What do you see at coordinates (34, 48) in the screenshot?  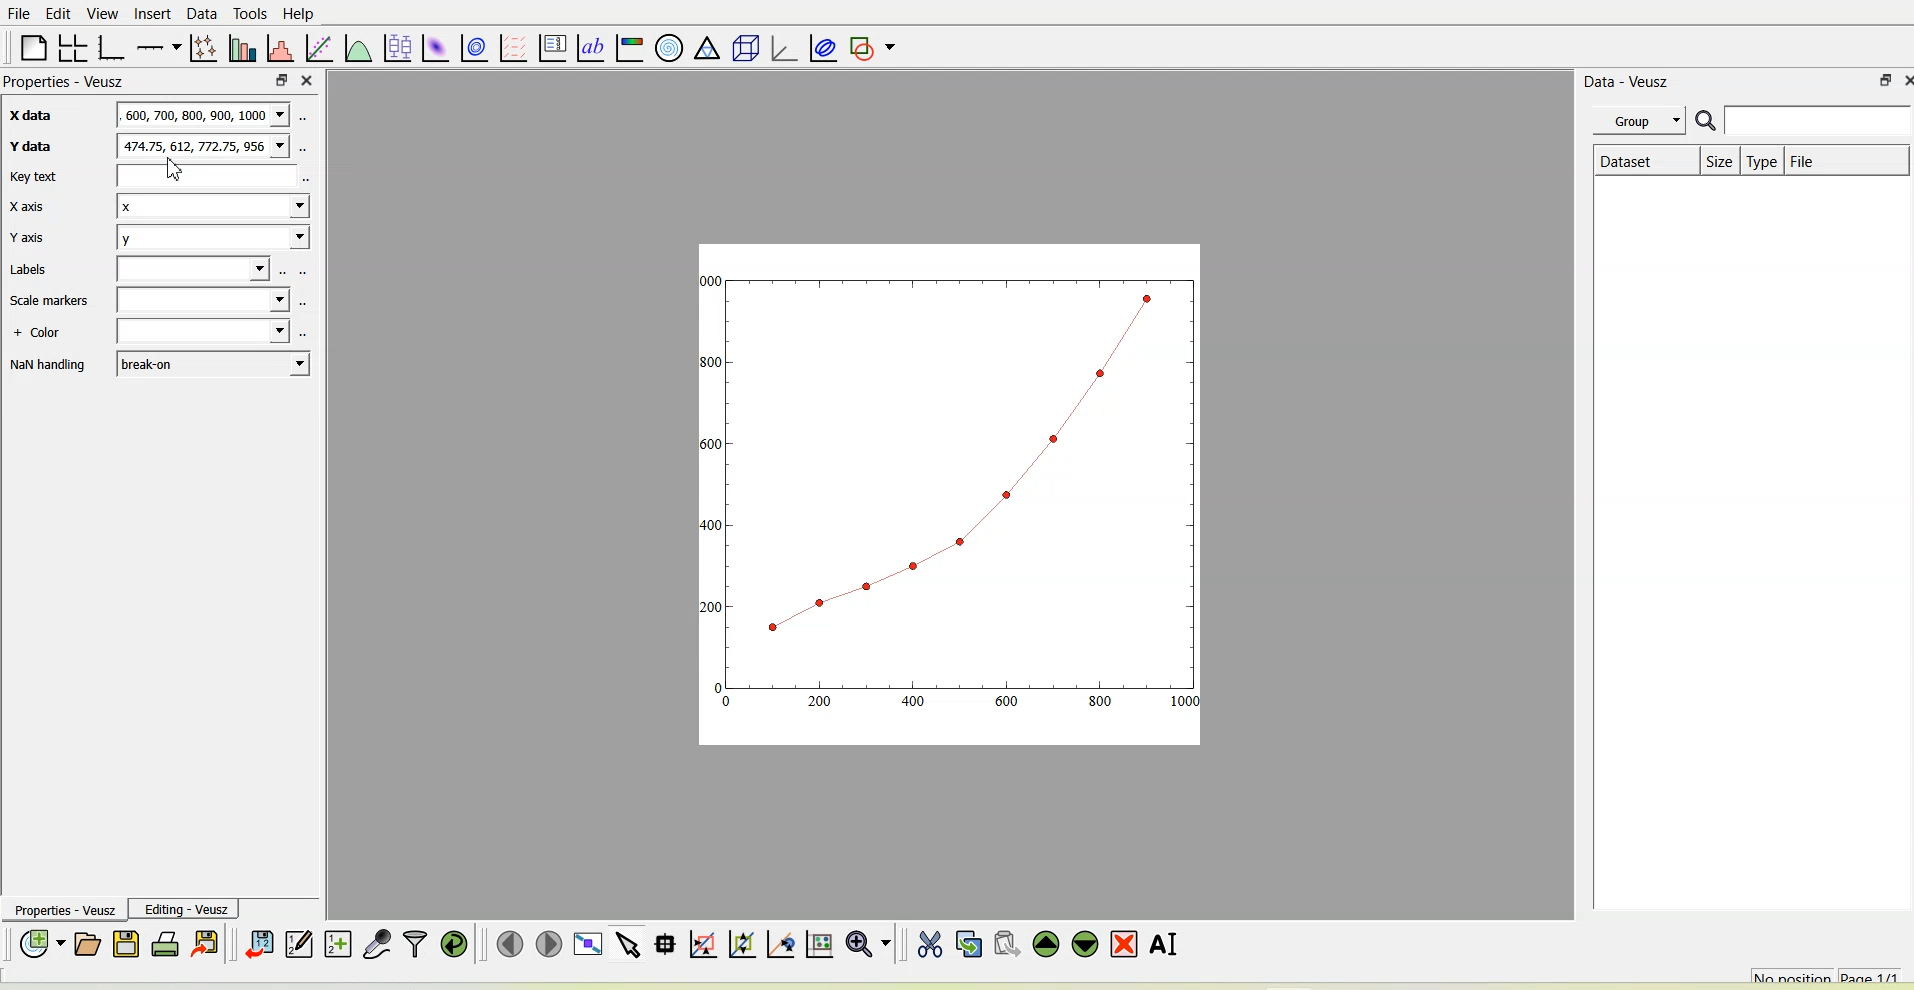 I see `Blank page` at bounding box center [34, 48].